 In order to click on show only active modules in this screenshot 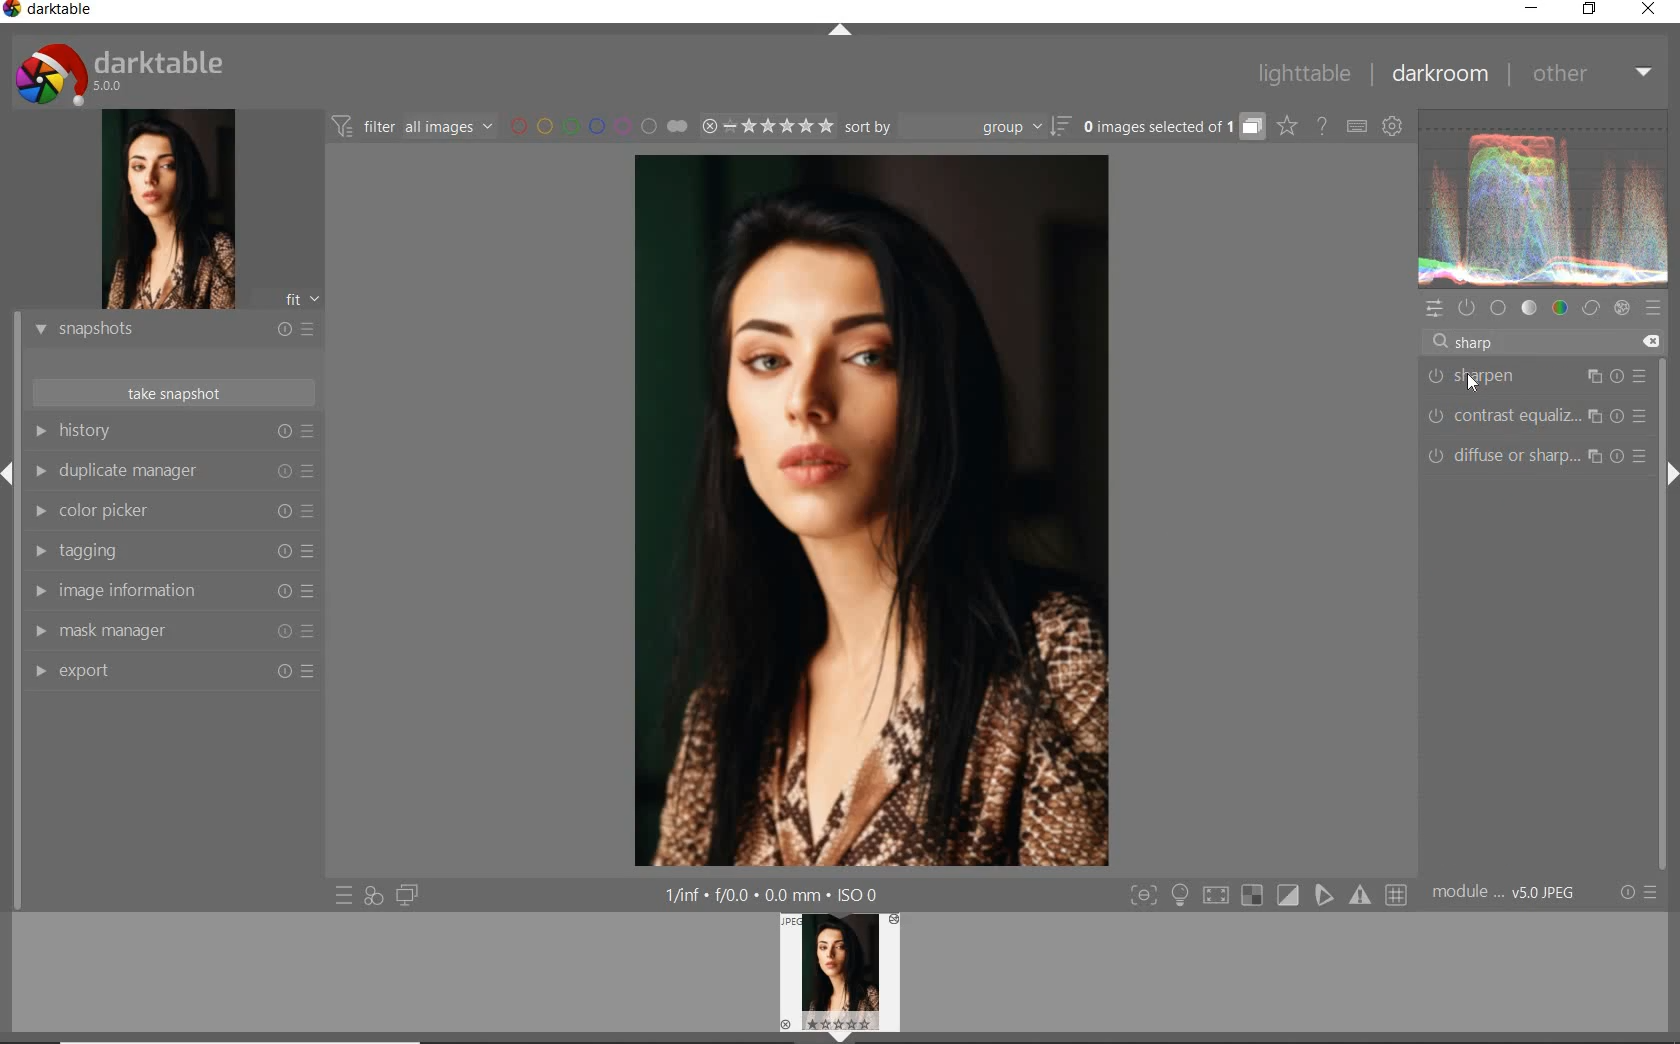, I will do `click(1469, 307)`.